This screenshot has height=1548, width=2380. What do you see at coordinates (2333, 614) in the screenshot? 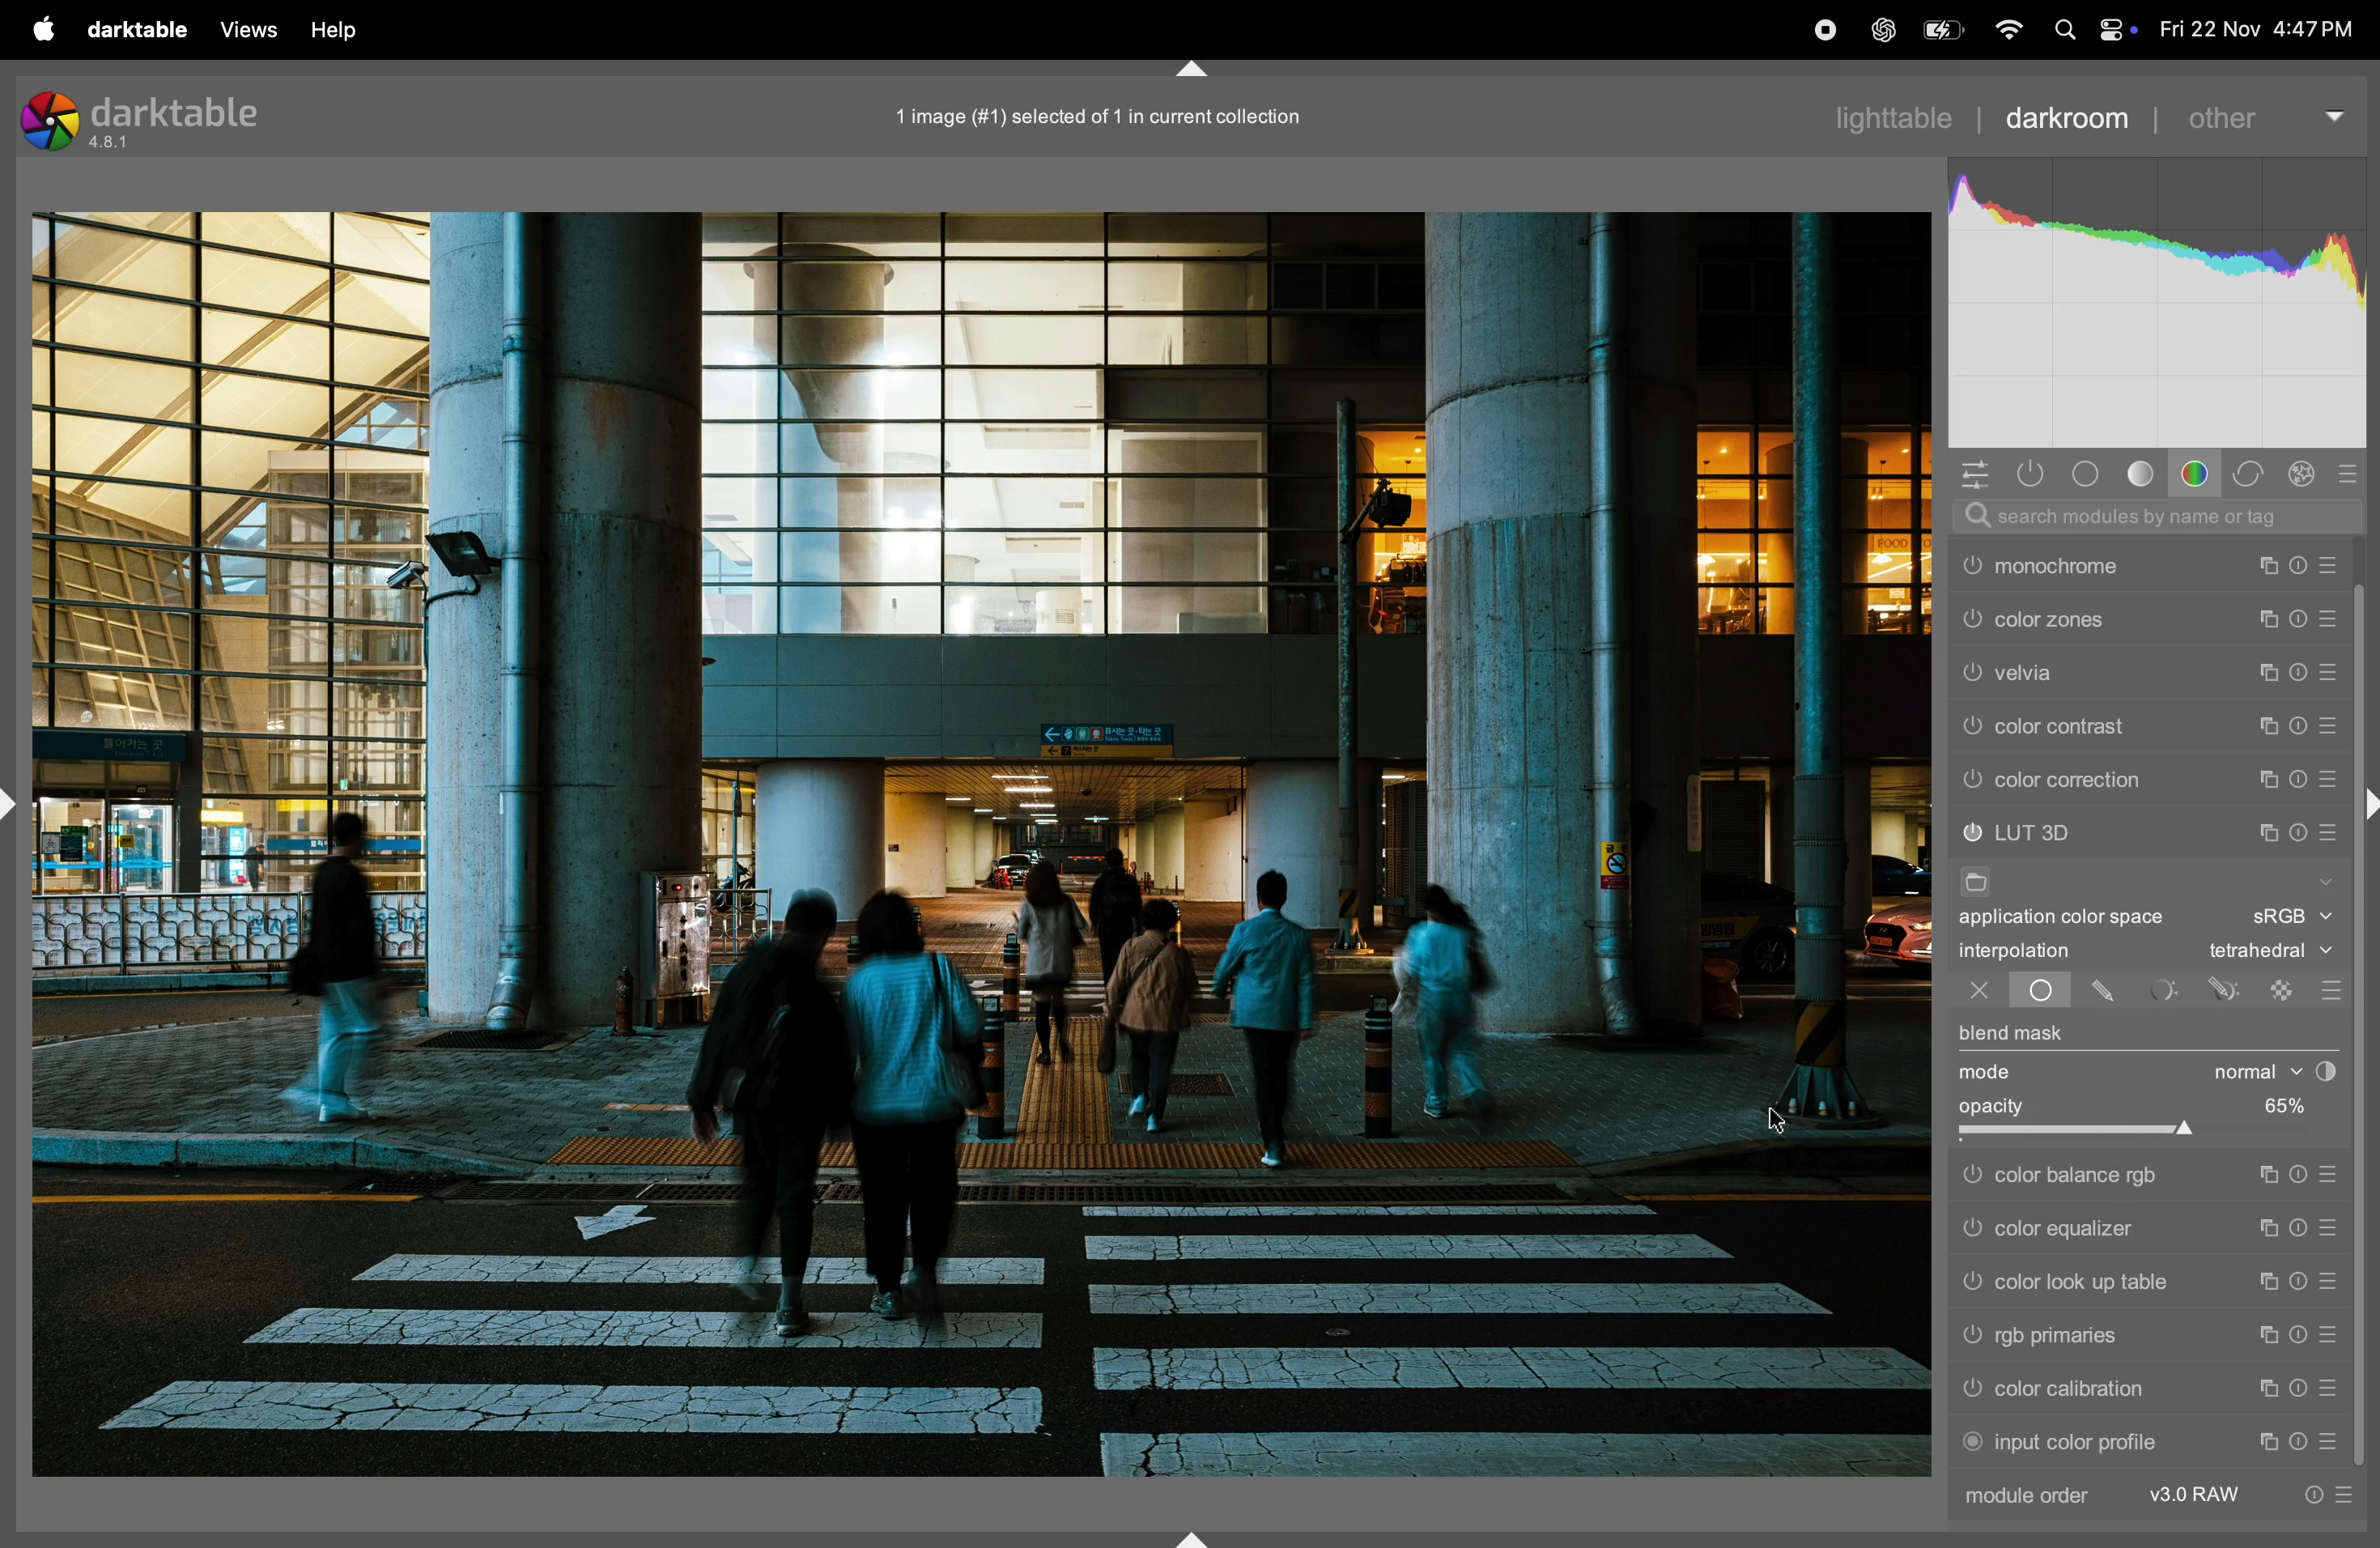
I see `presets` at bounding box center [2333, 614].